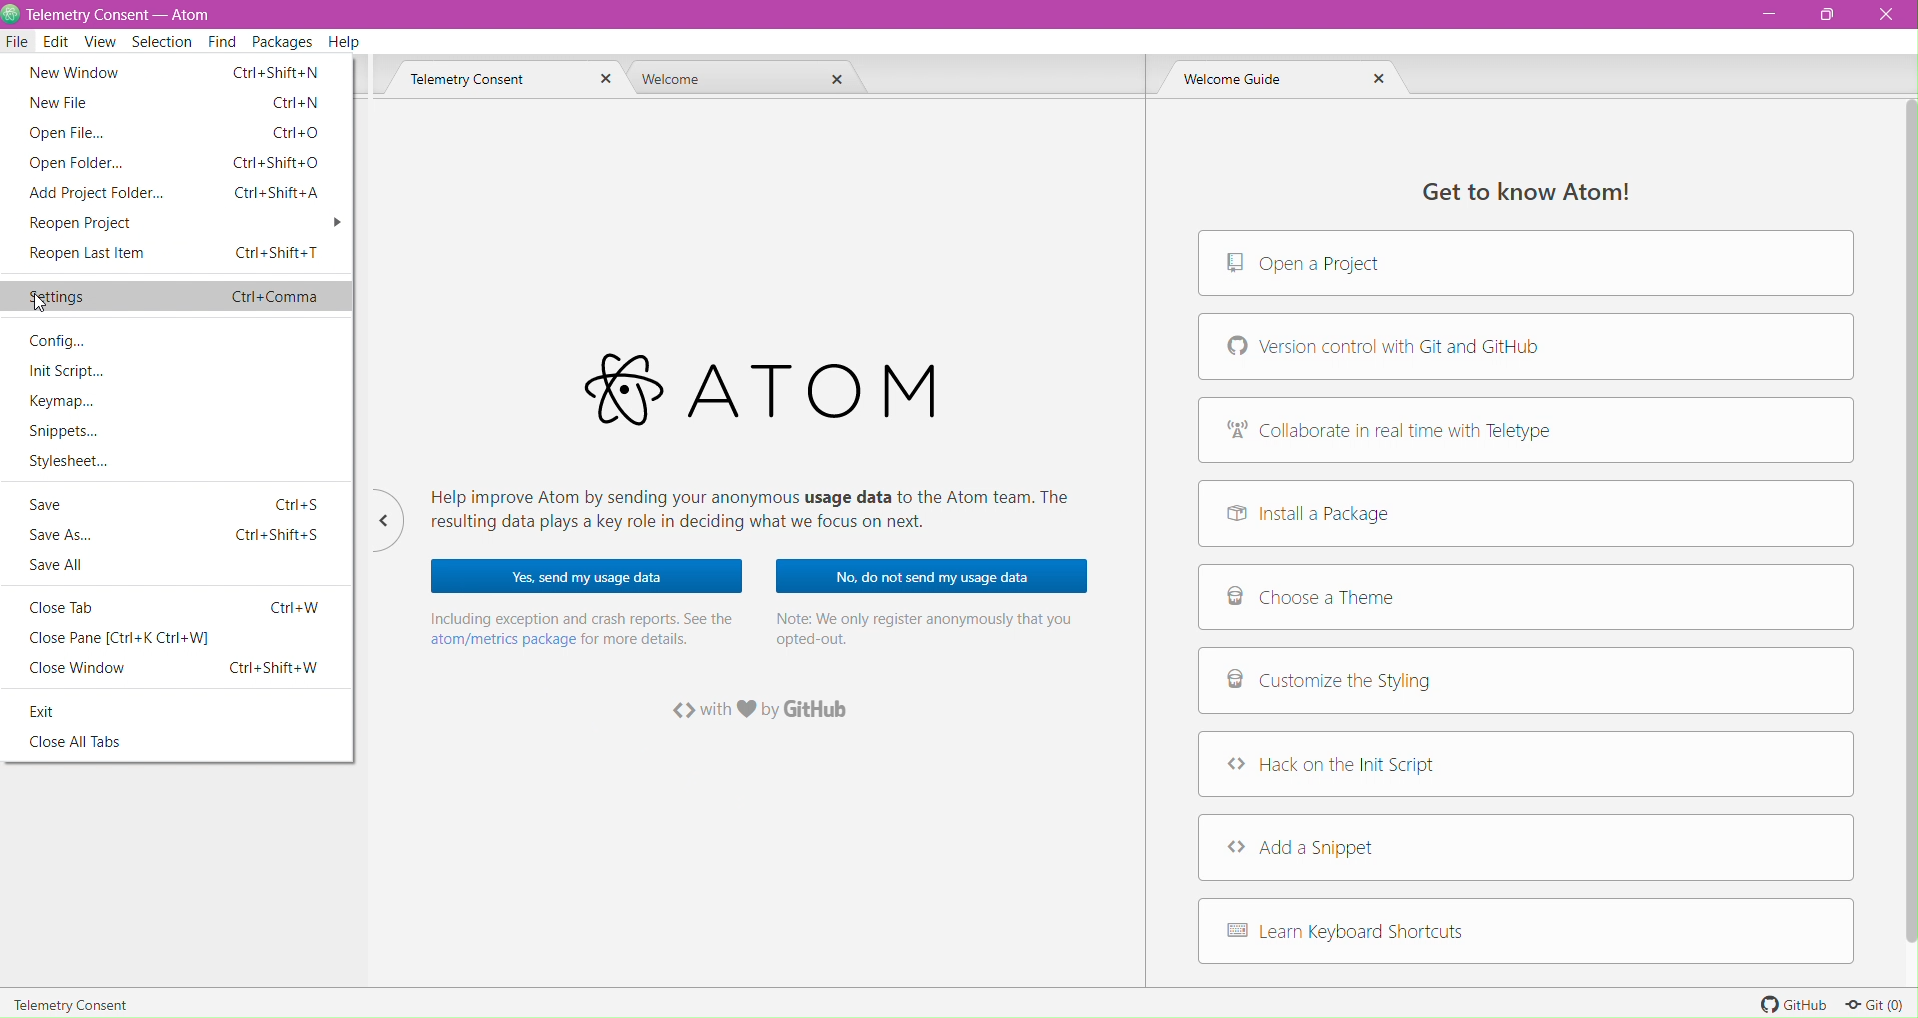 This screenshot has width=1918, height=1018. What do you see at coordinates (204, 297) in the screenshot?
I see `Settings` at bounding box center [204, 297].